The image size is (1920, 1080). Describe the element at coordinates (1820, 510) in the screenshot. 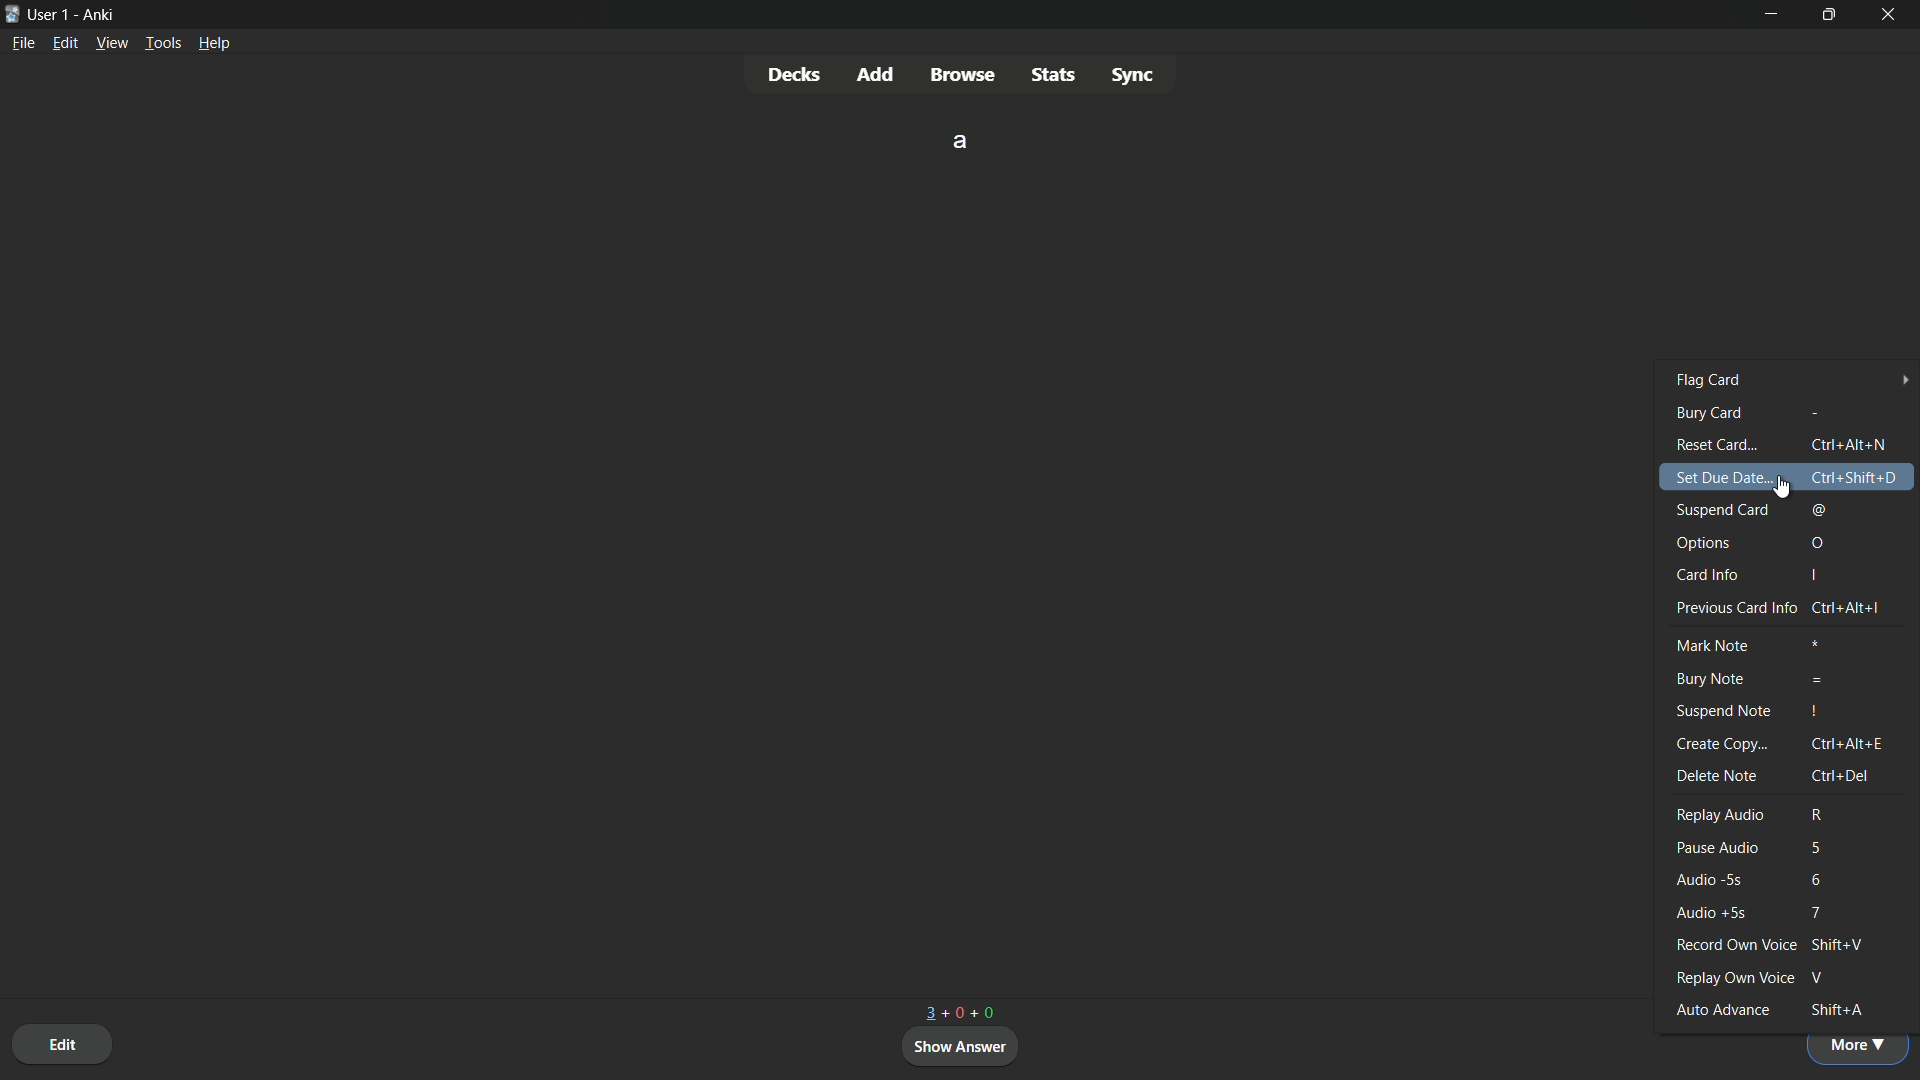

I see `keyboard shortcut` at that location.